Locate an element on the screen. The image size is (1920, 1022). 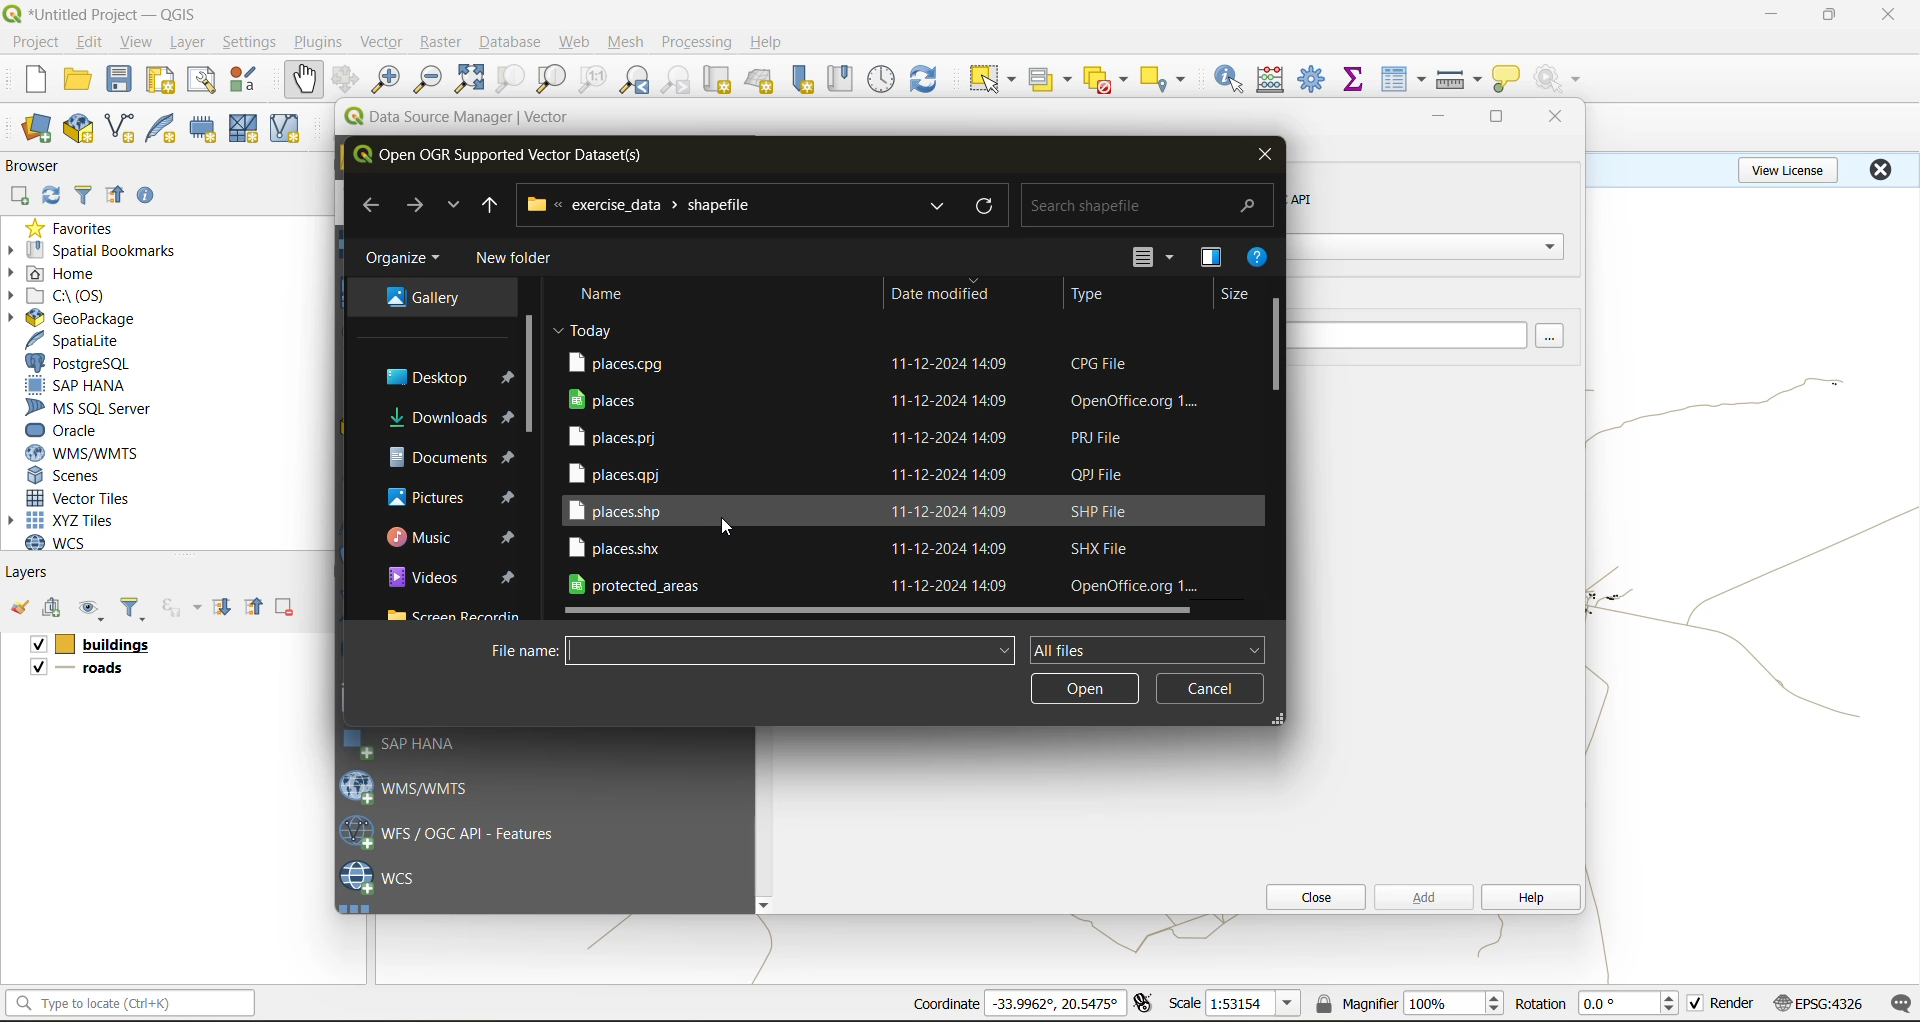
file/folder names is located at coordinates (852, 435).